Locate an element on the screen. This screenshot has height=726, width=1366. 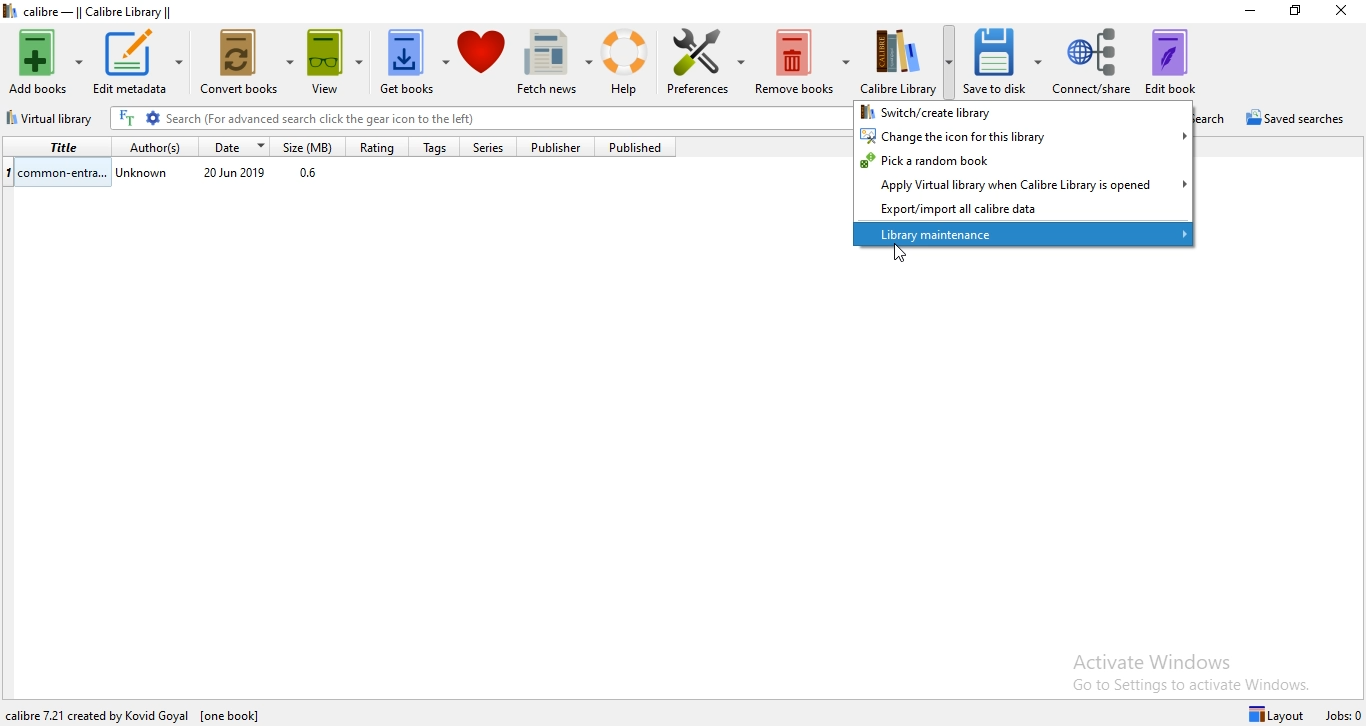
library maintenance is located at coordinates (1025, 235).